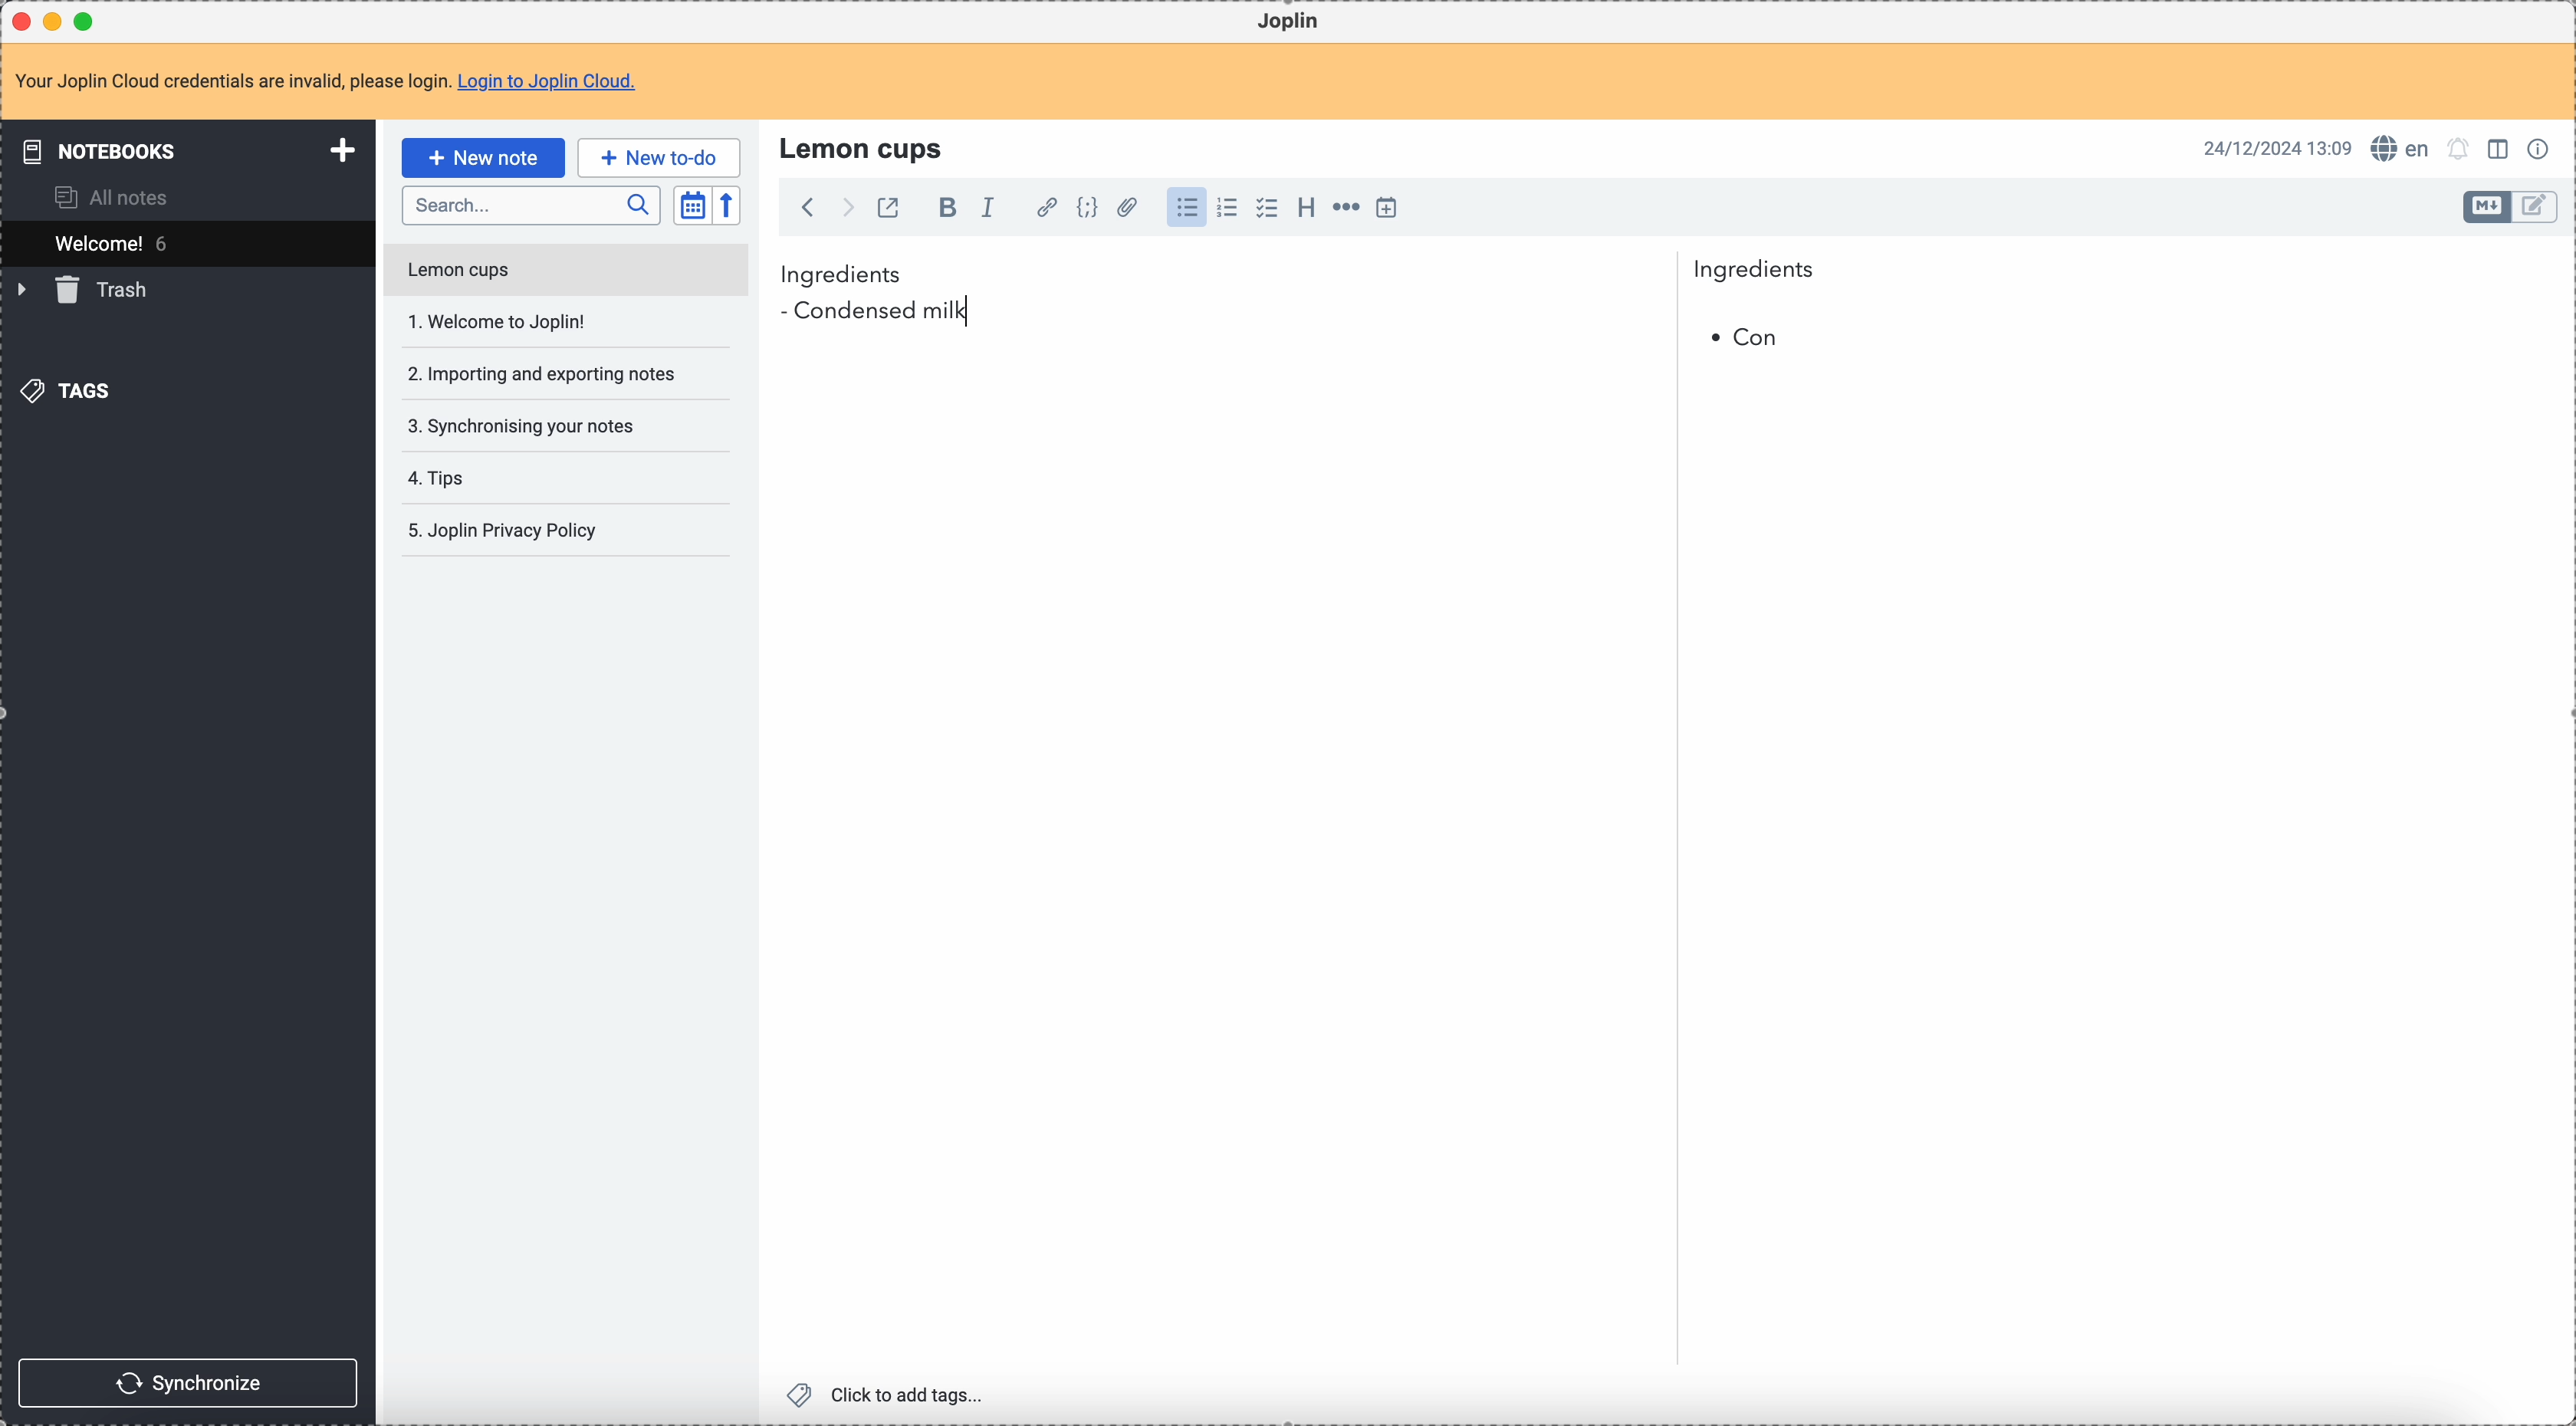 The width and height of the screenshot is (2576, 1426). What do you see at coordinates (730, 206) in the screenshot?
I see `reverse sort order` at bounding box center [730, 206].